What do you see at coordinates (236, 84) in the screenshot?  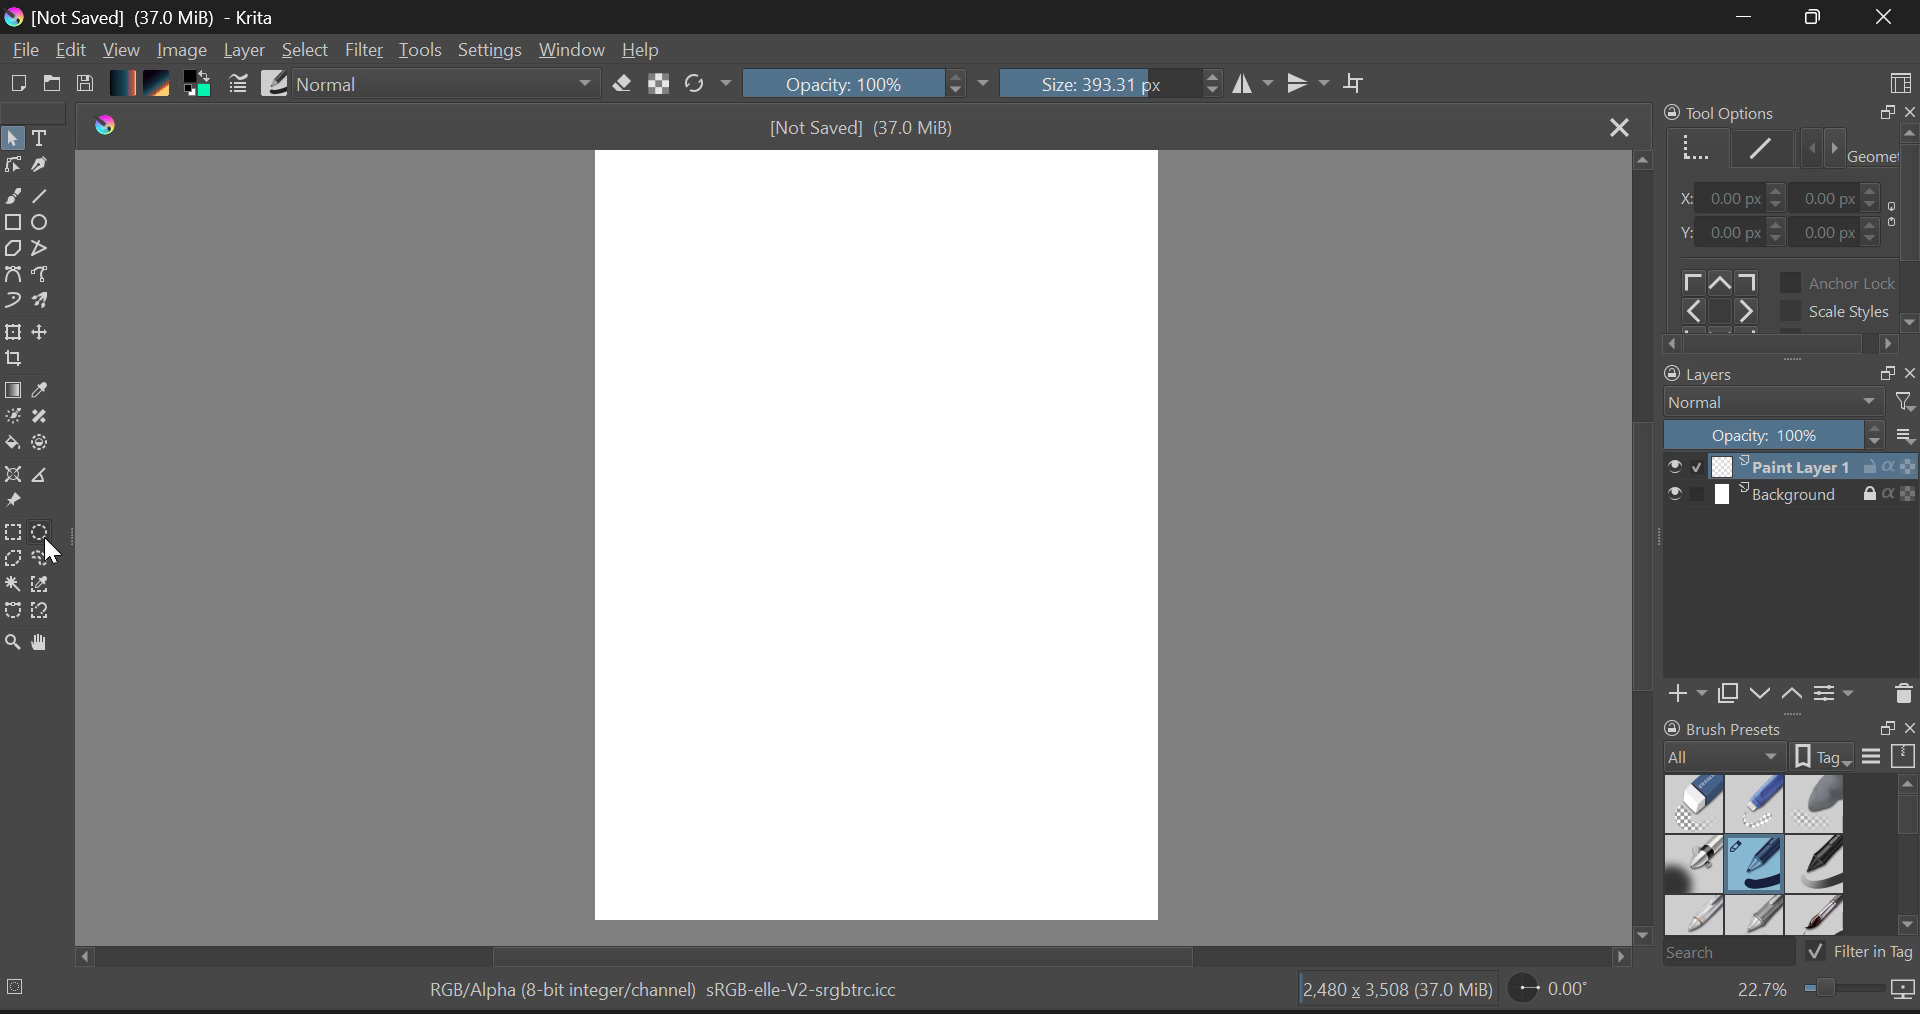 I see `Brush Stroke Settings` at bounding box center [236, 84].